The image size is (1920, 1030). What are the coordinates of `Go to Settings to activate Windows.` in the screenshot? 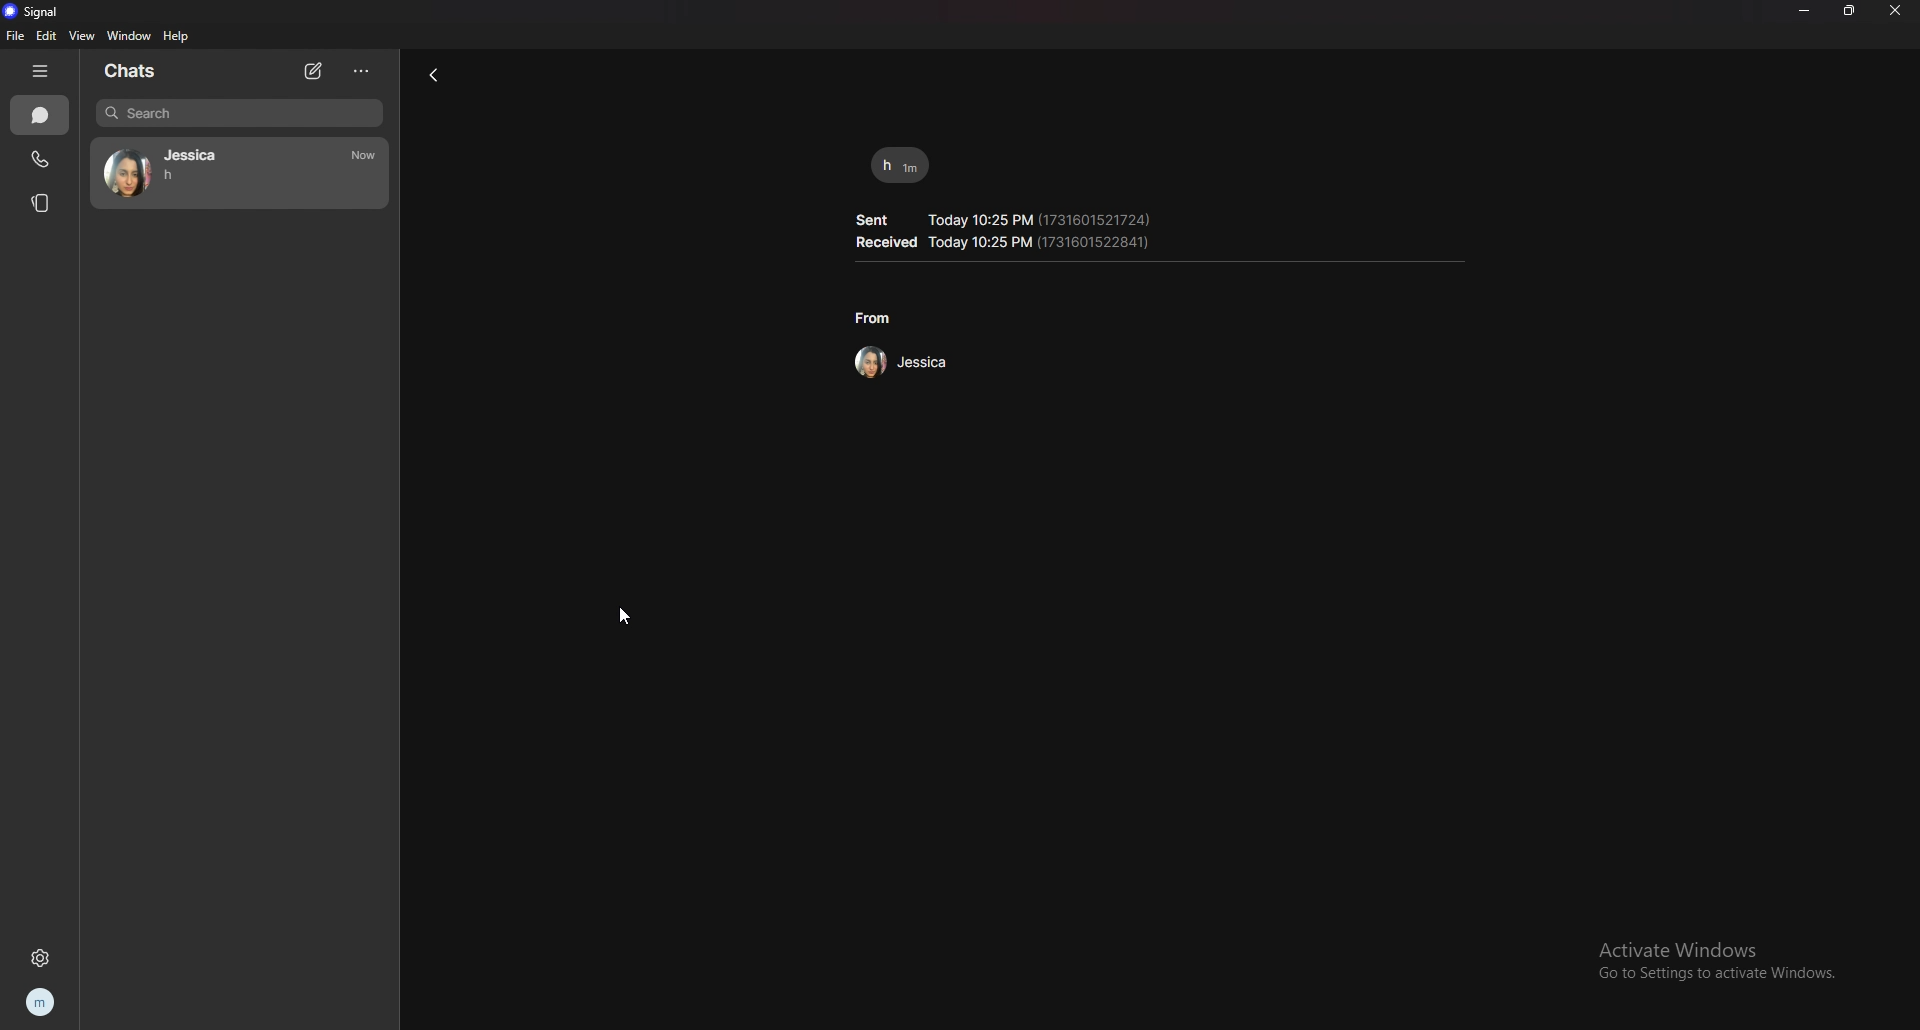 It's located at (1707, 976).